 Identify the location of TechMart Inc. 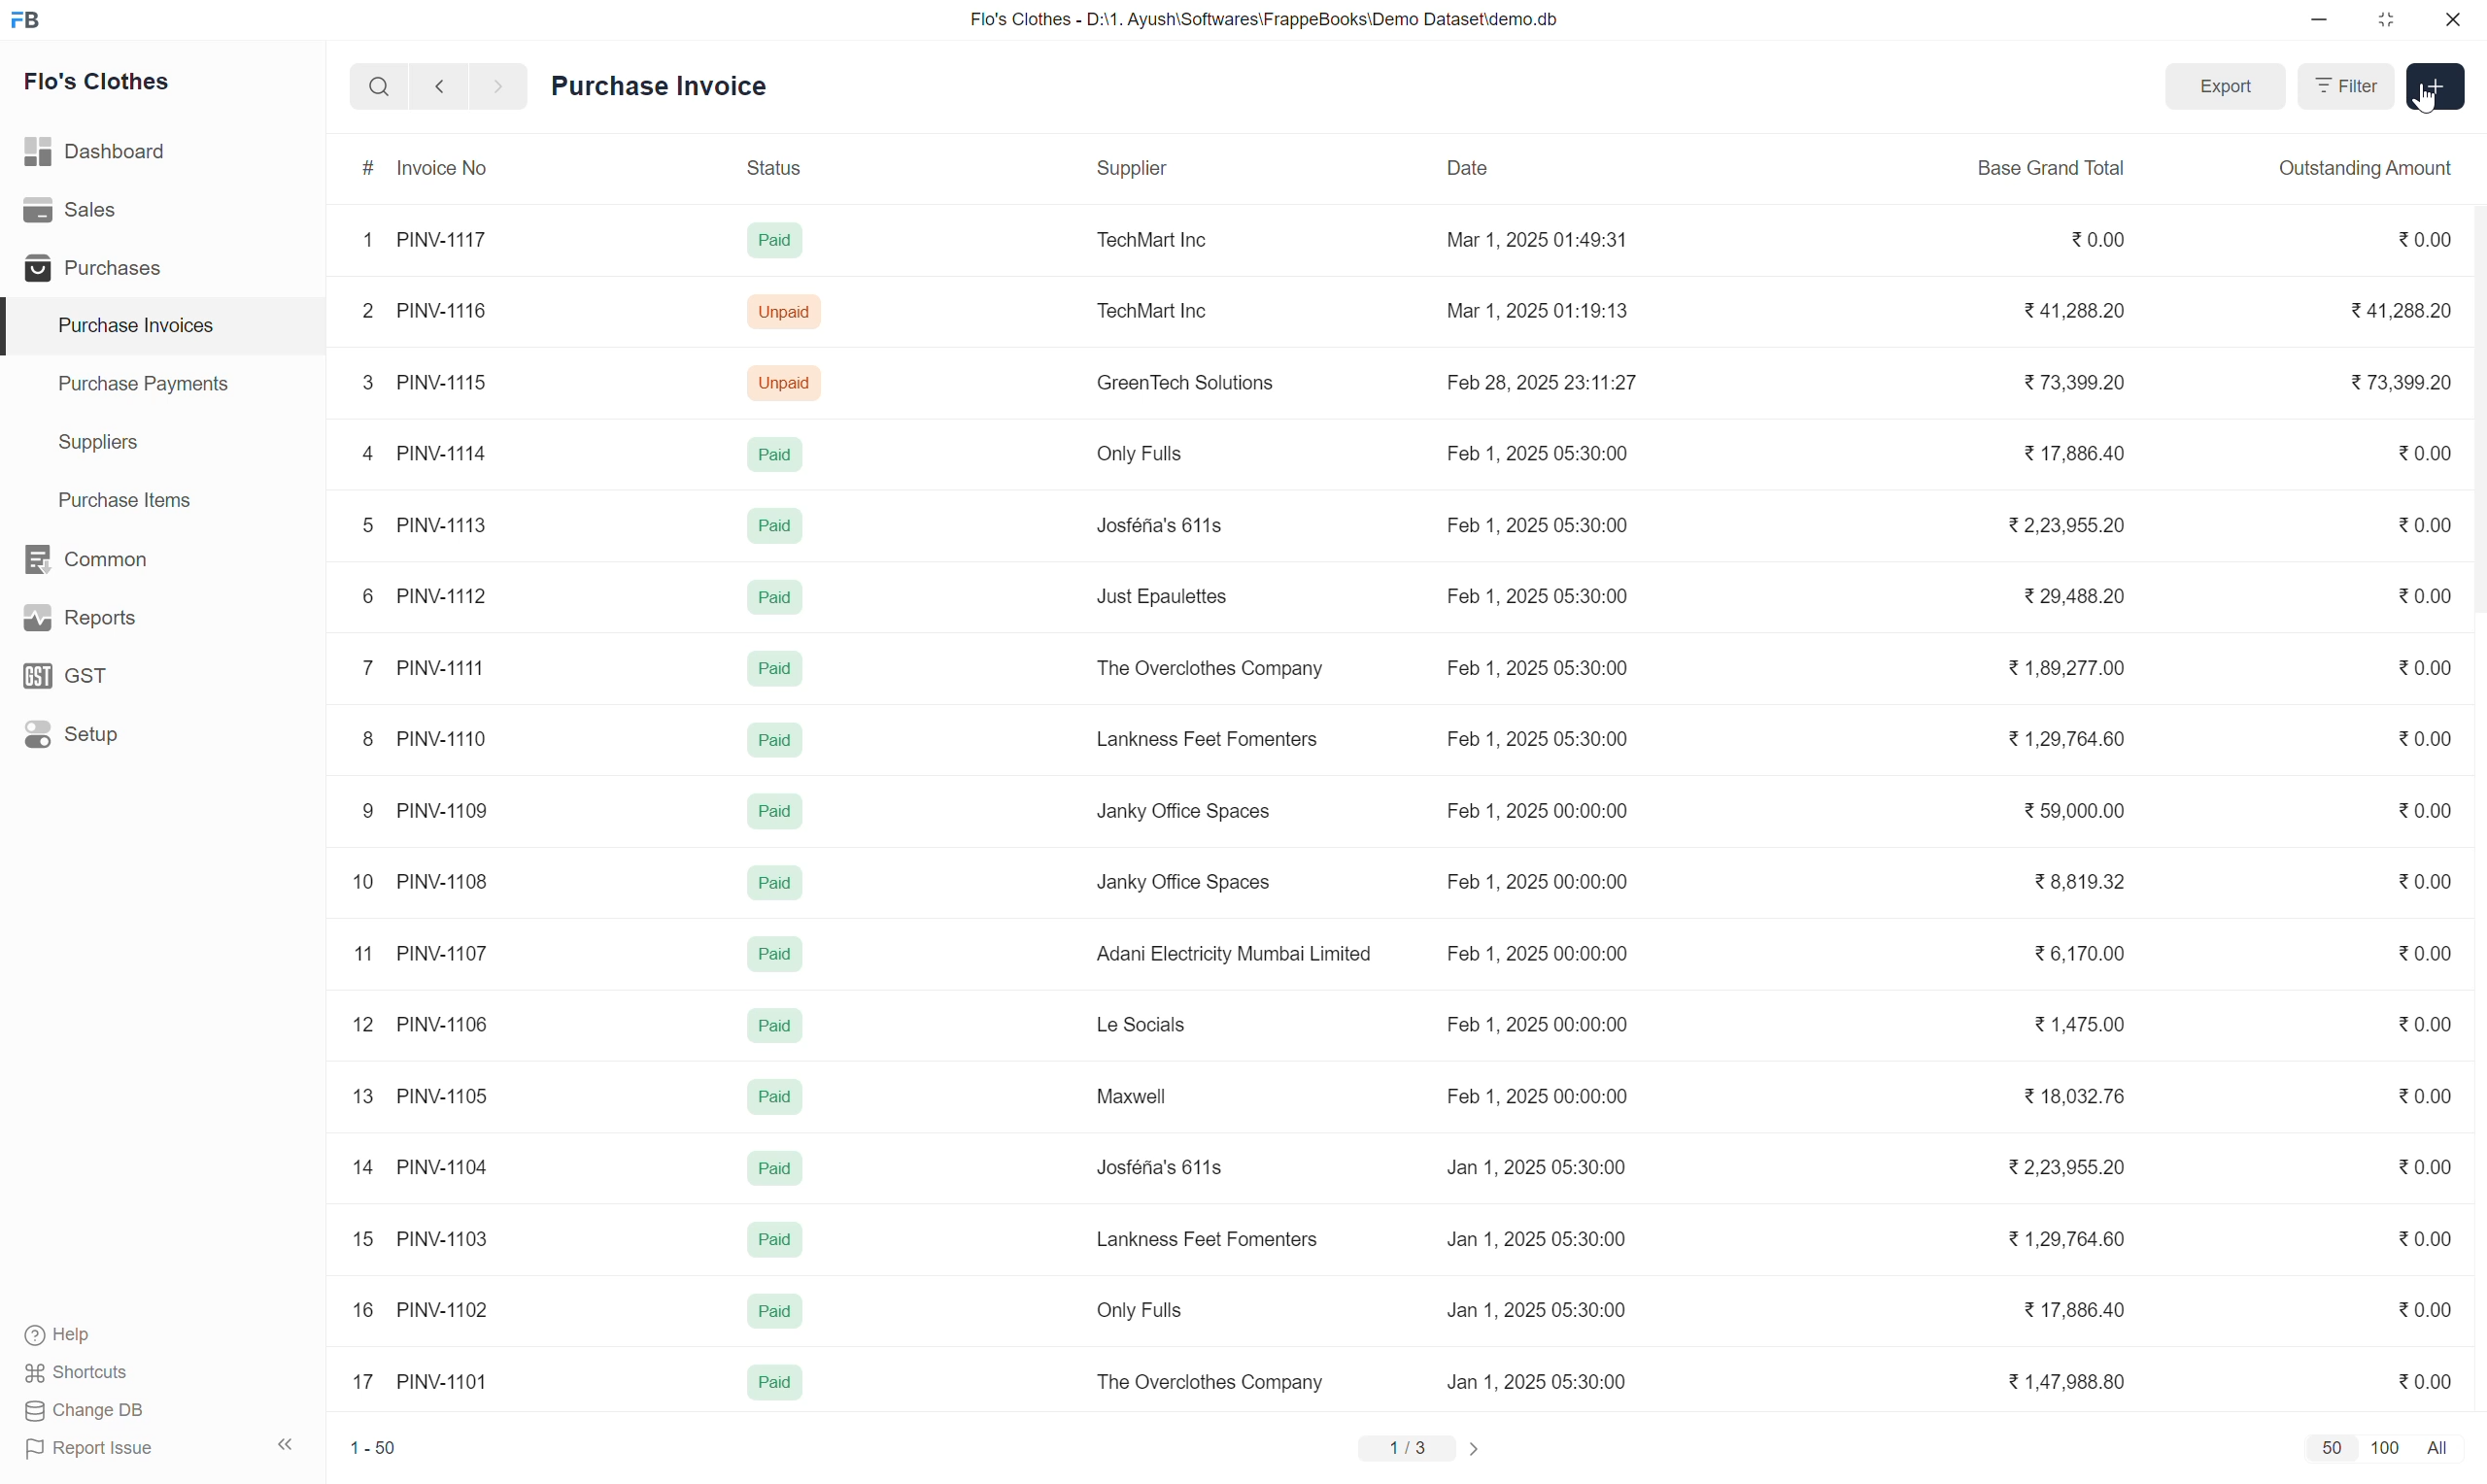
(1153, 310).